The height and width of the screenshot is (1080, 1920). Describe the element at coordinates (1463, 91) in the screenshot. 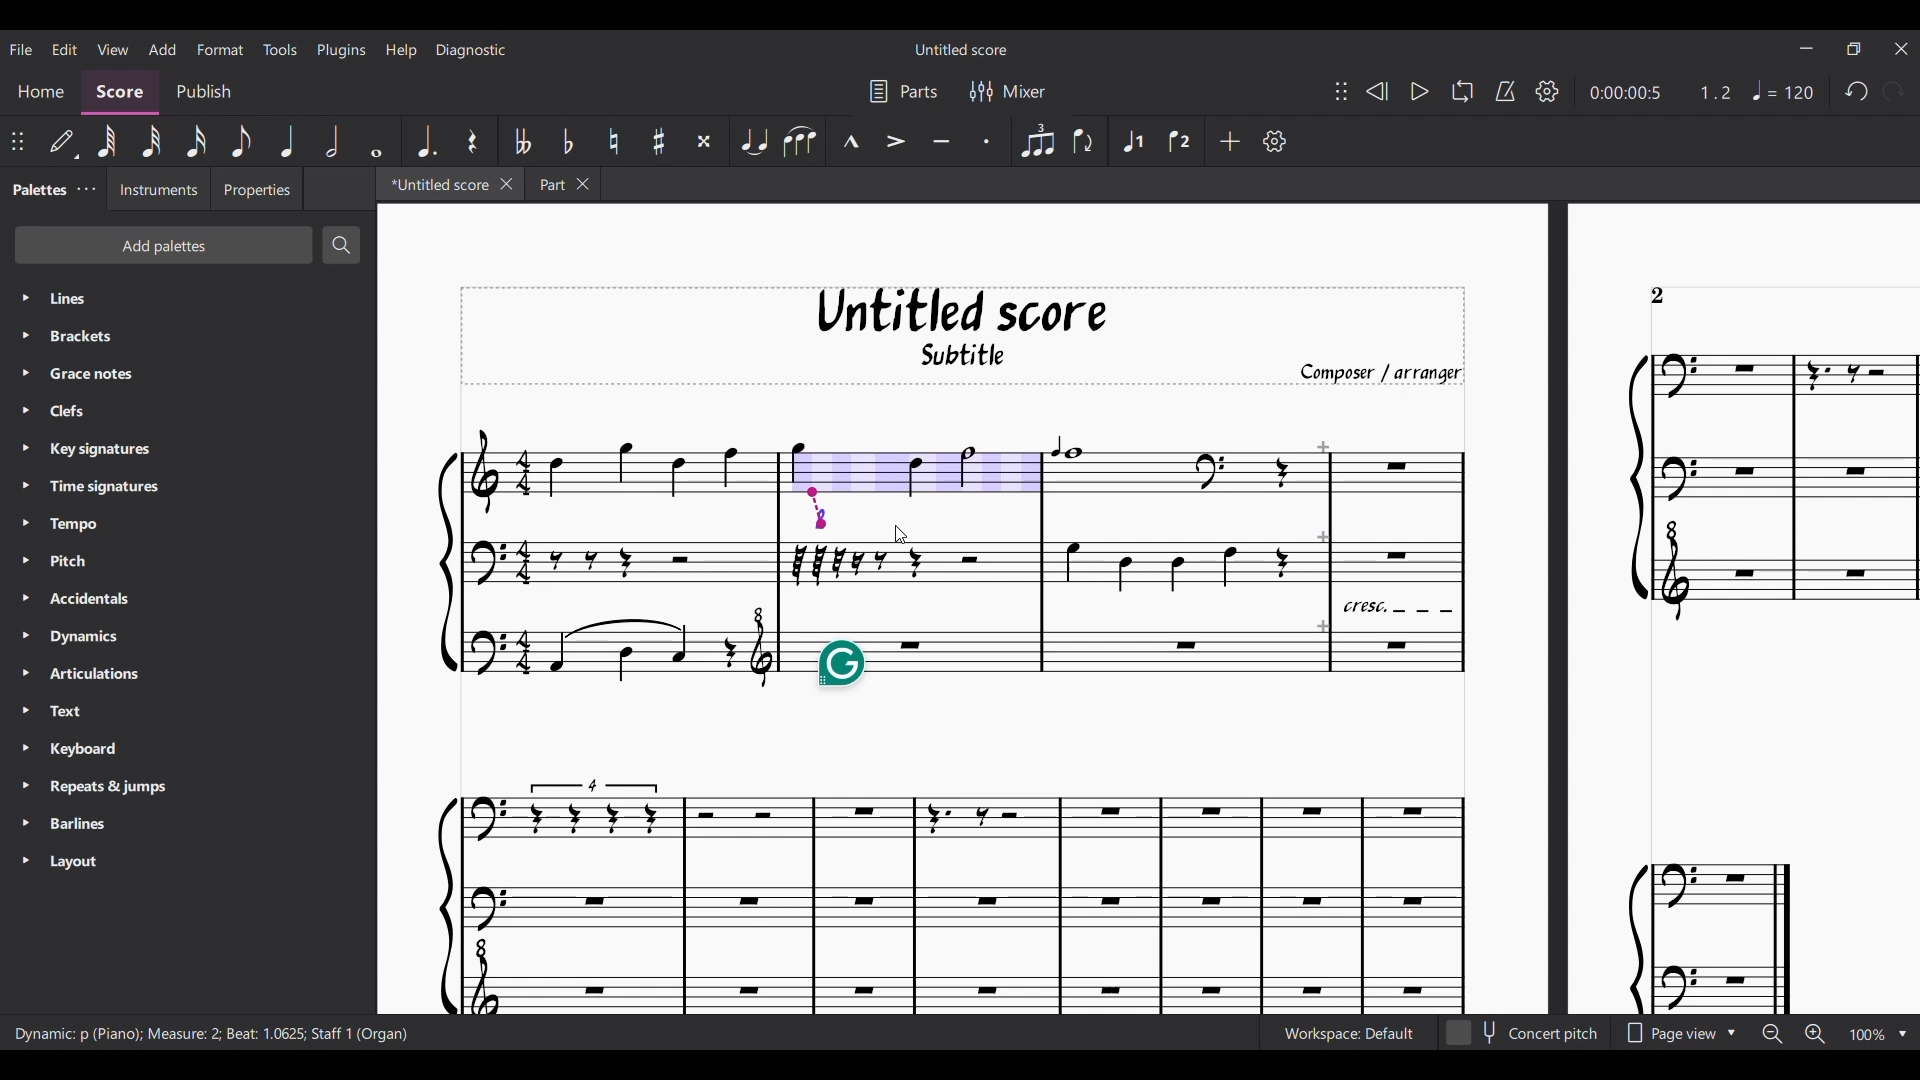

I see `Looping playback` at that location.